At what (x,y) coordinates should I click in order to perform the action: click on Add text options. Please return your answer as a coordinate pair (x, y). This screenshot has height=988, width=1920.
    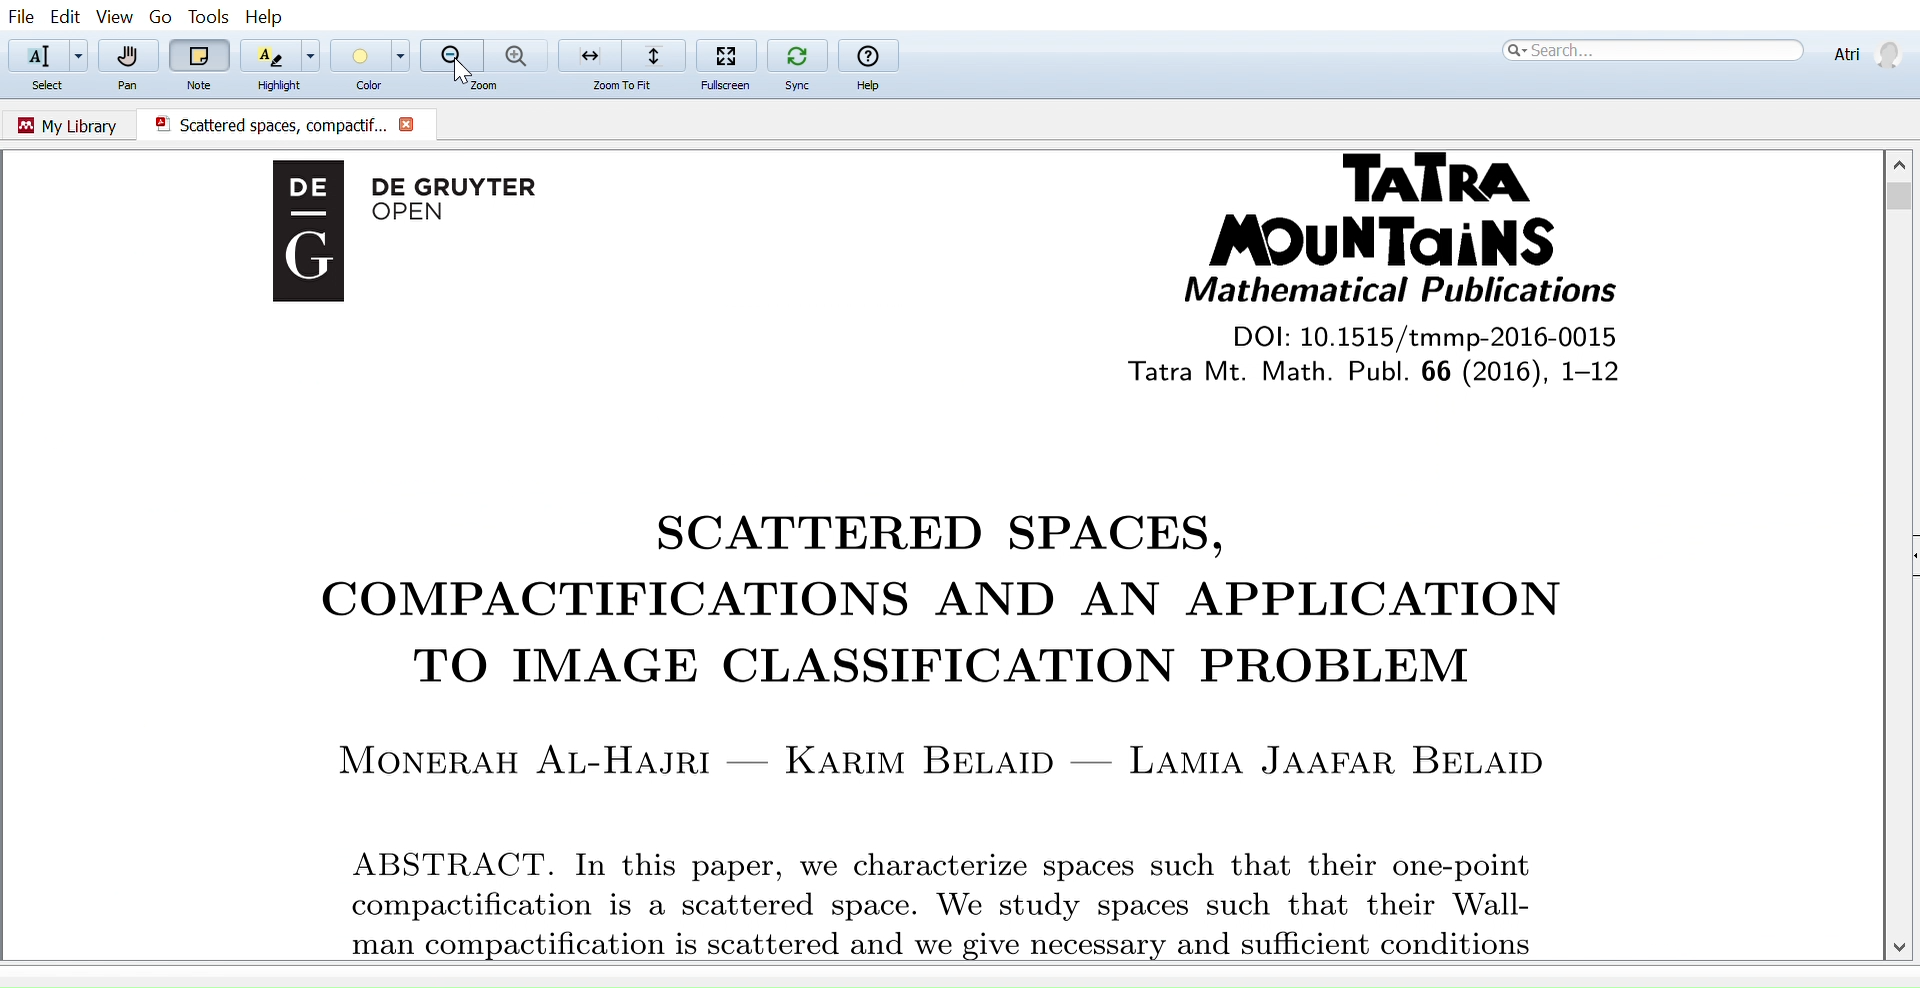
    Looking at the image, I should click on (80, 56).